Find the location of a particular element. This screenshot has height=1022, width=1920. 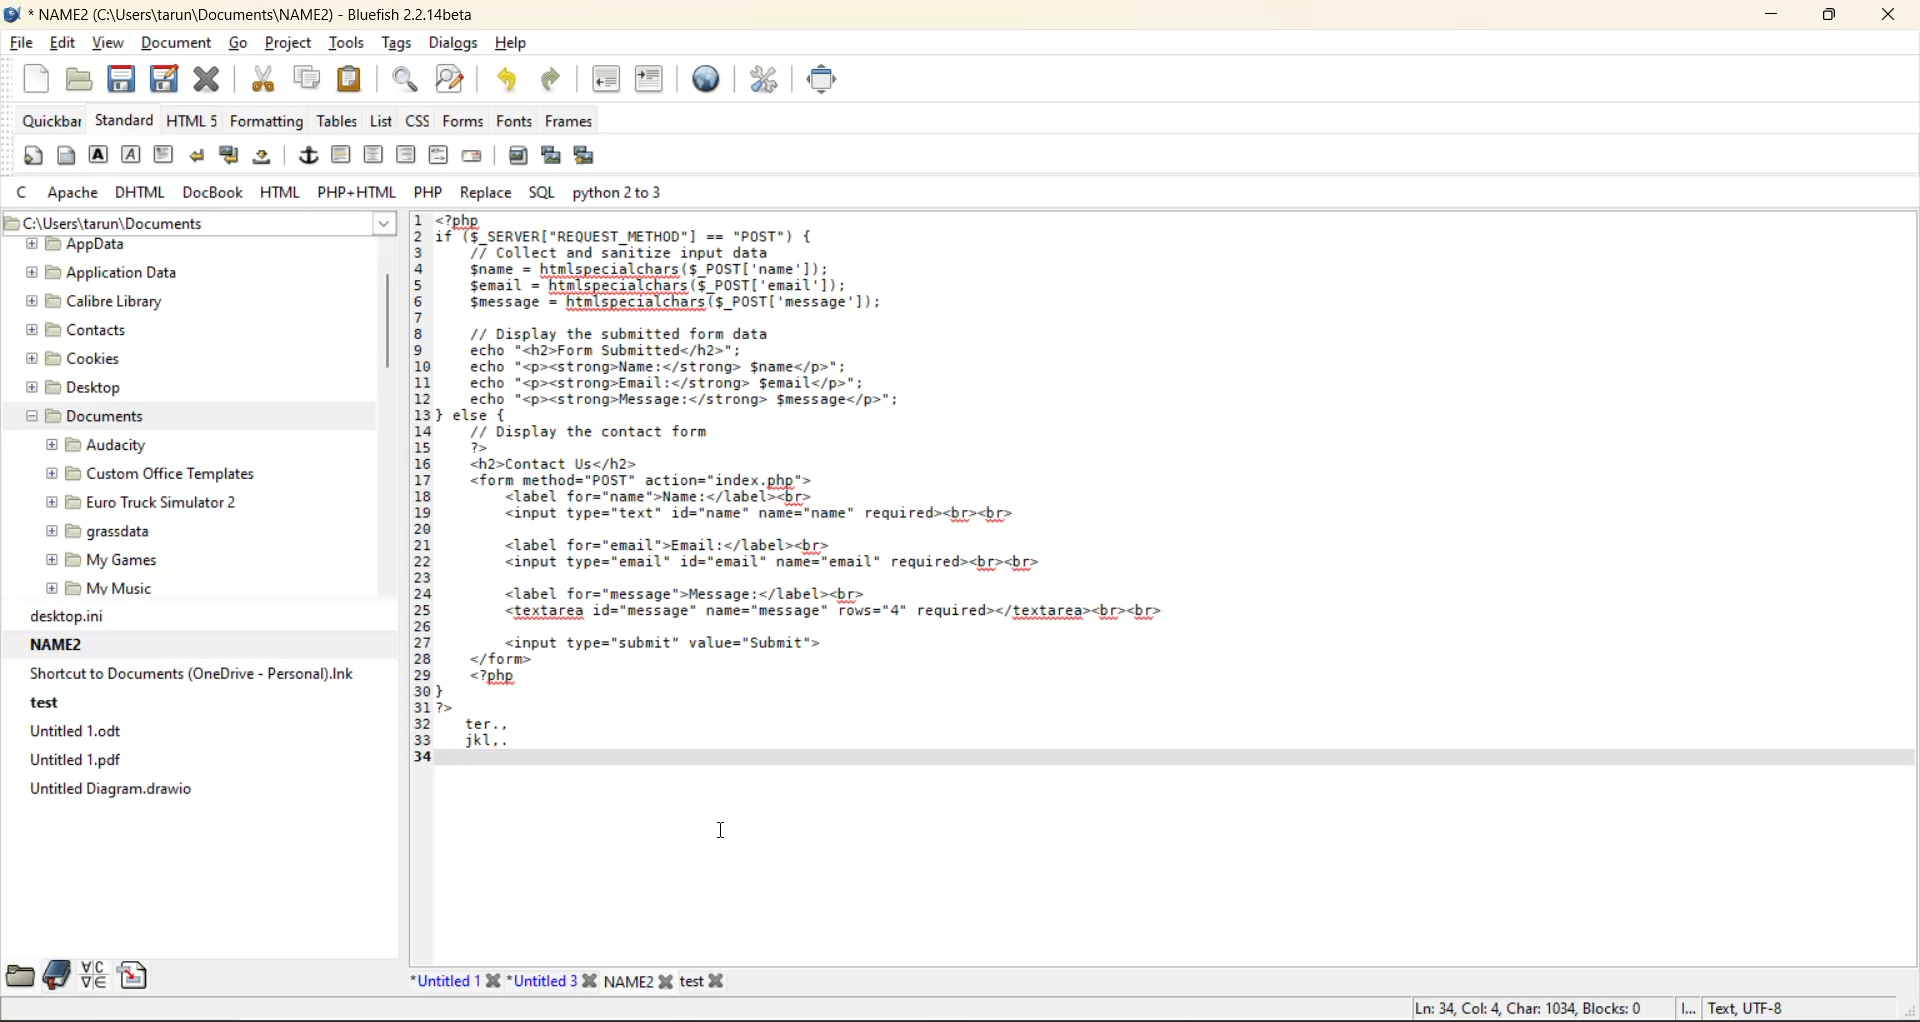

anchor is located at coordinates (311, 158).